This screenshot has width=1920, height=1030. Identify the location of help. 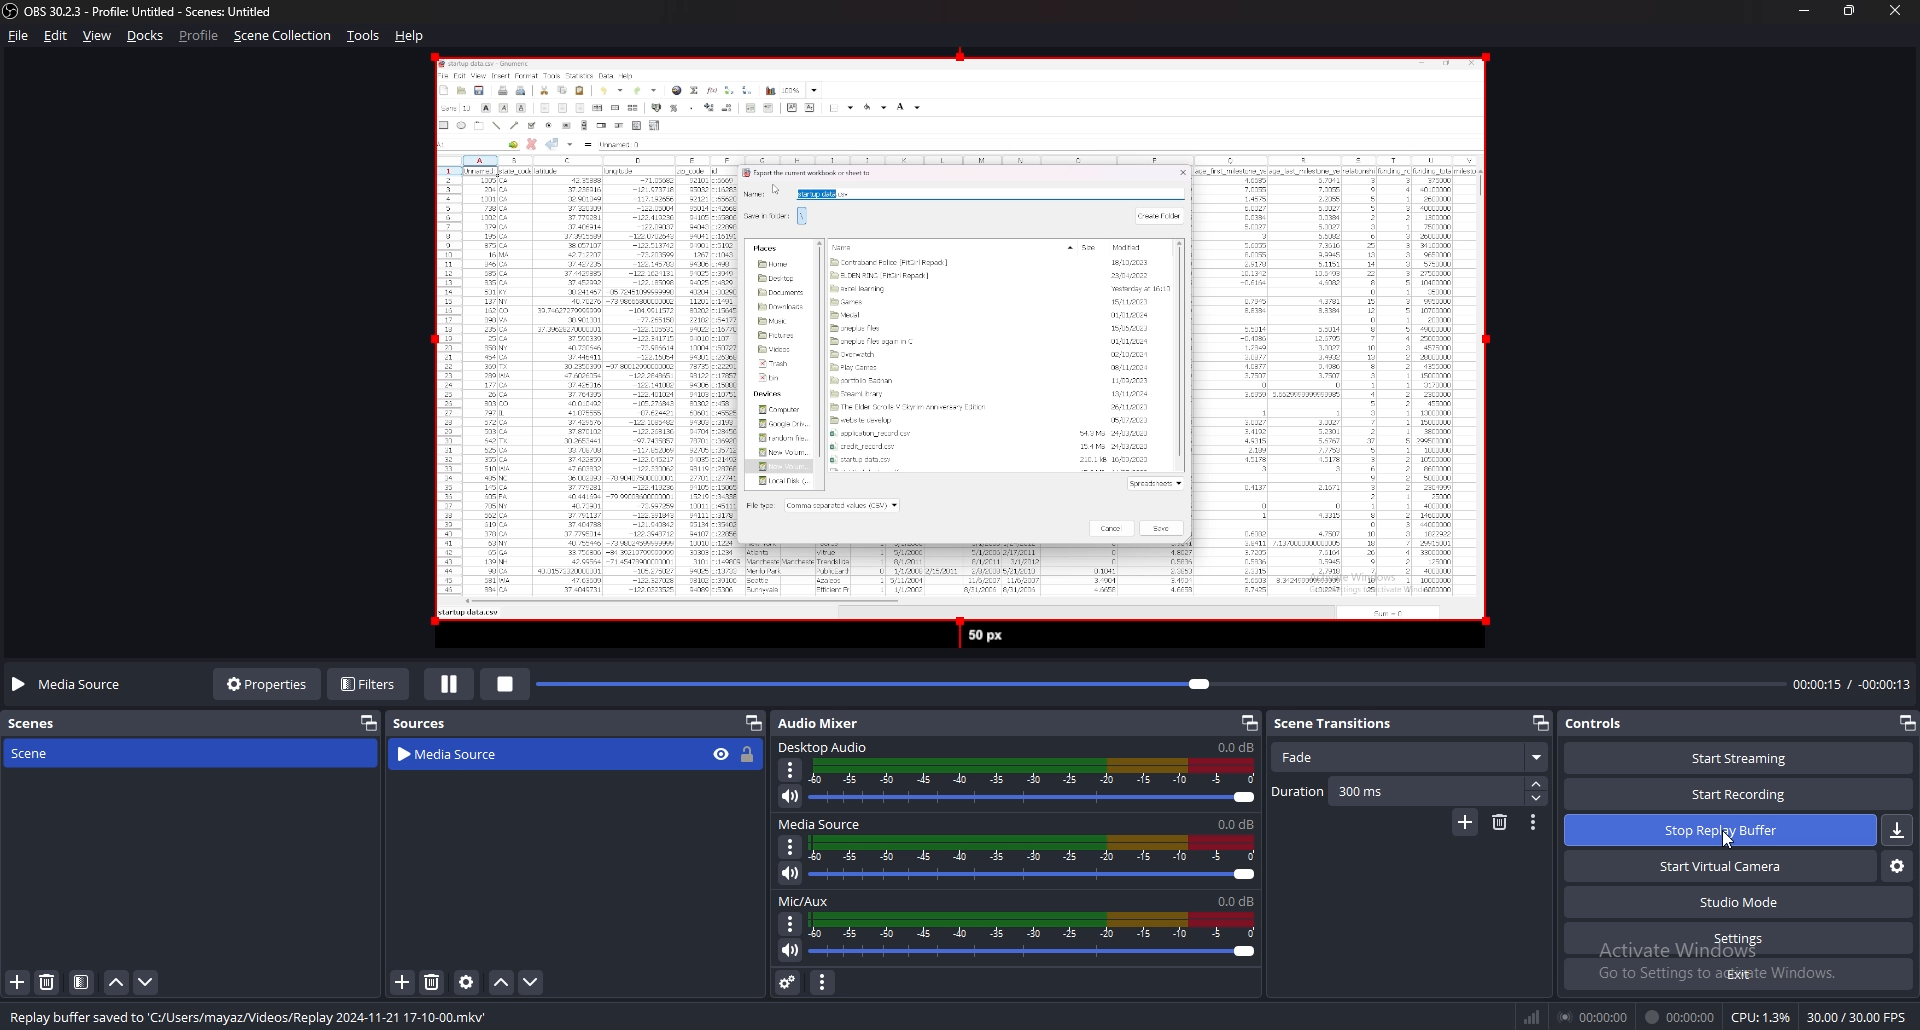
(412, 36).